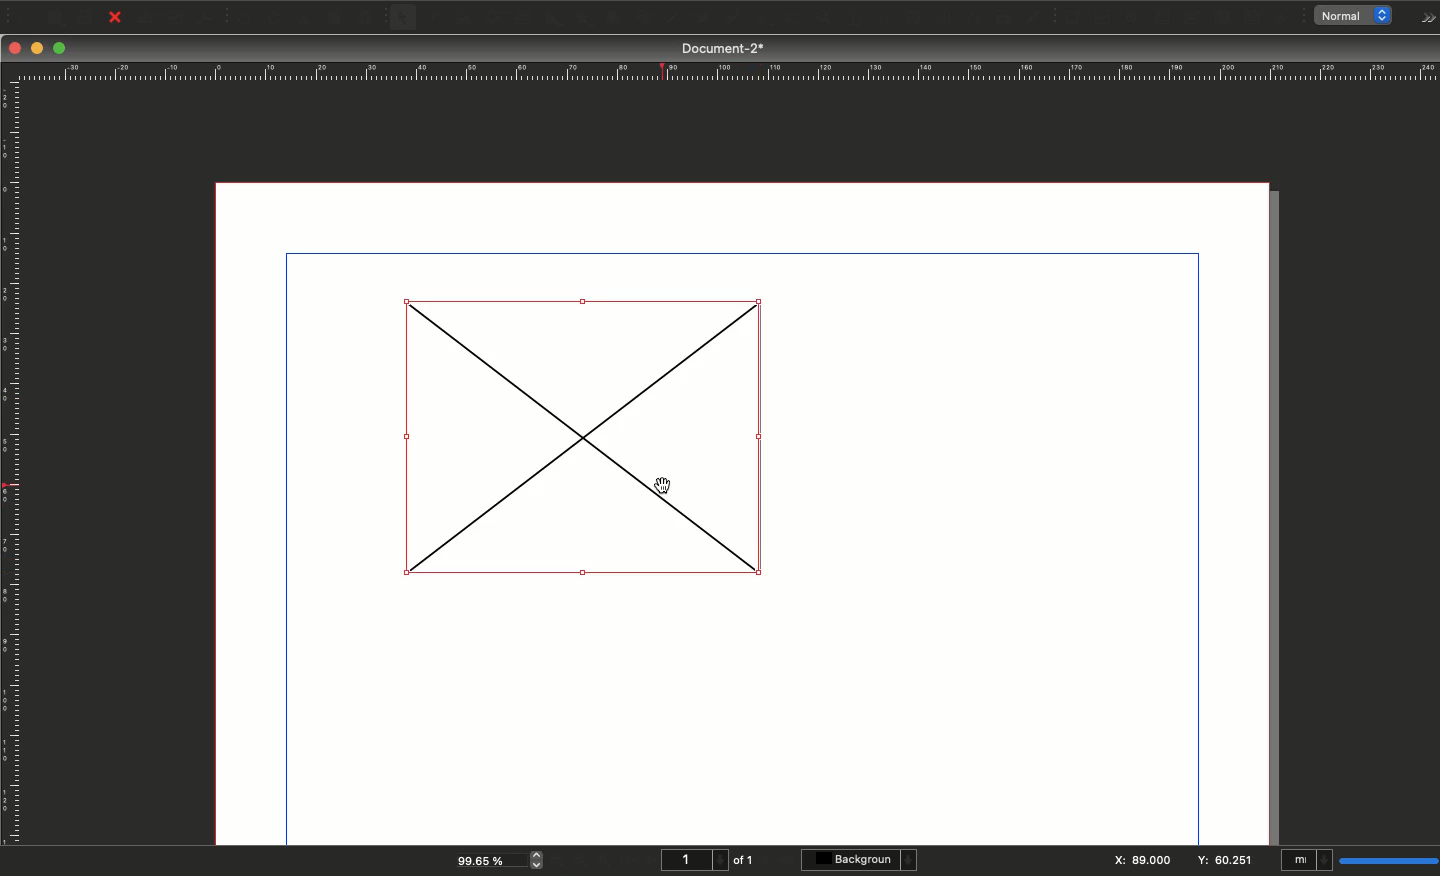 This screenshot has width=1440, height=876. I want to click on Text annotation, so click(1255, 18).